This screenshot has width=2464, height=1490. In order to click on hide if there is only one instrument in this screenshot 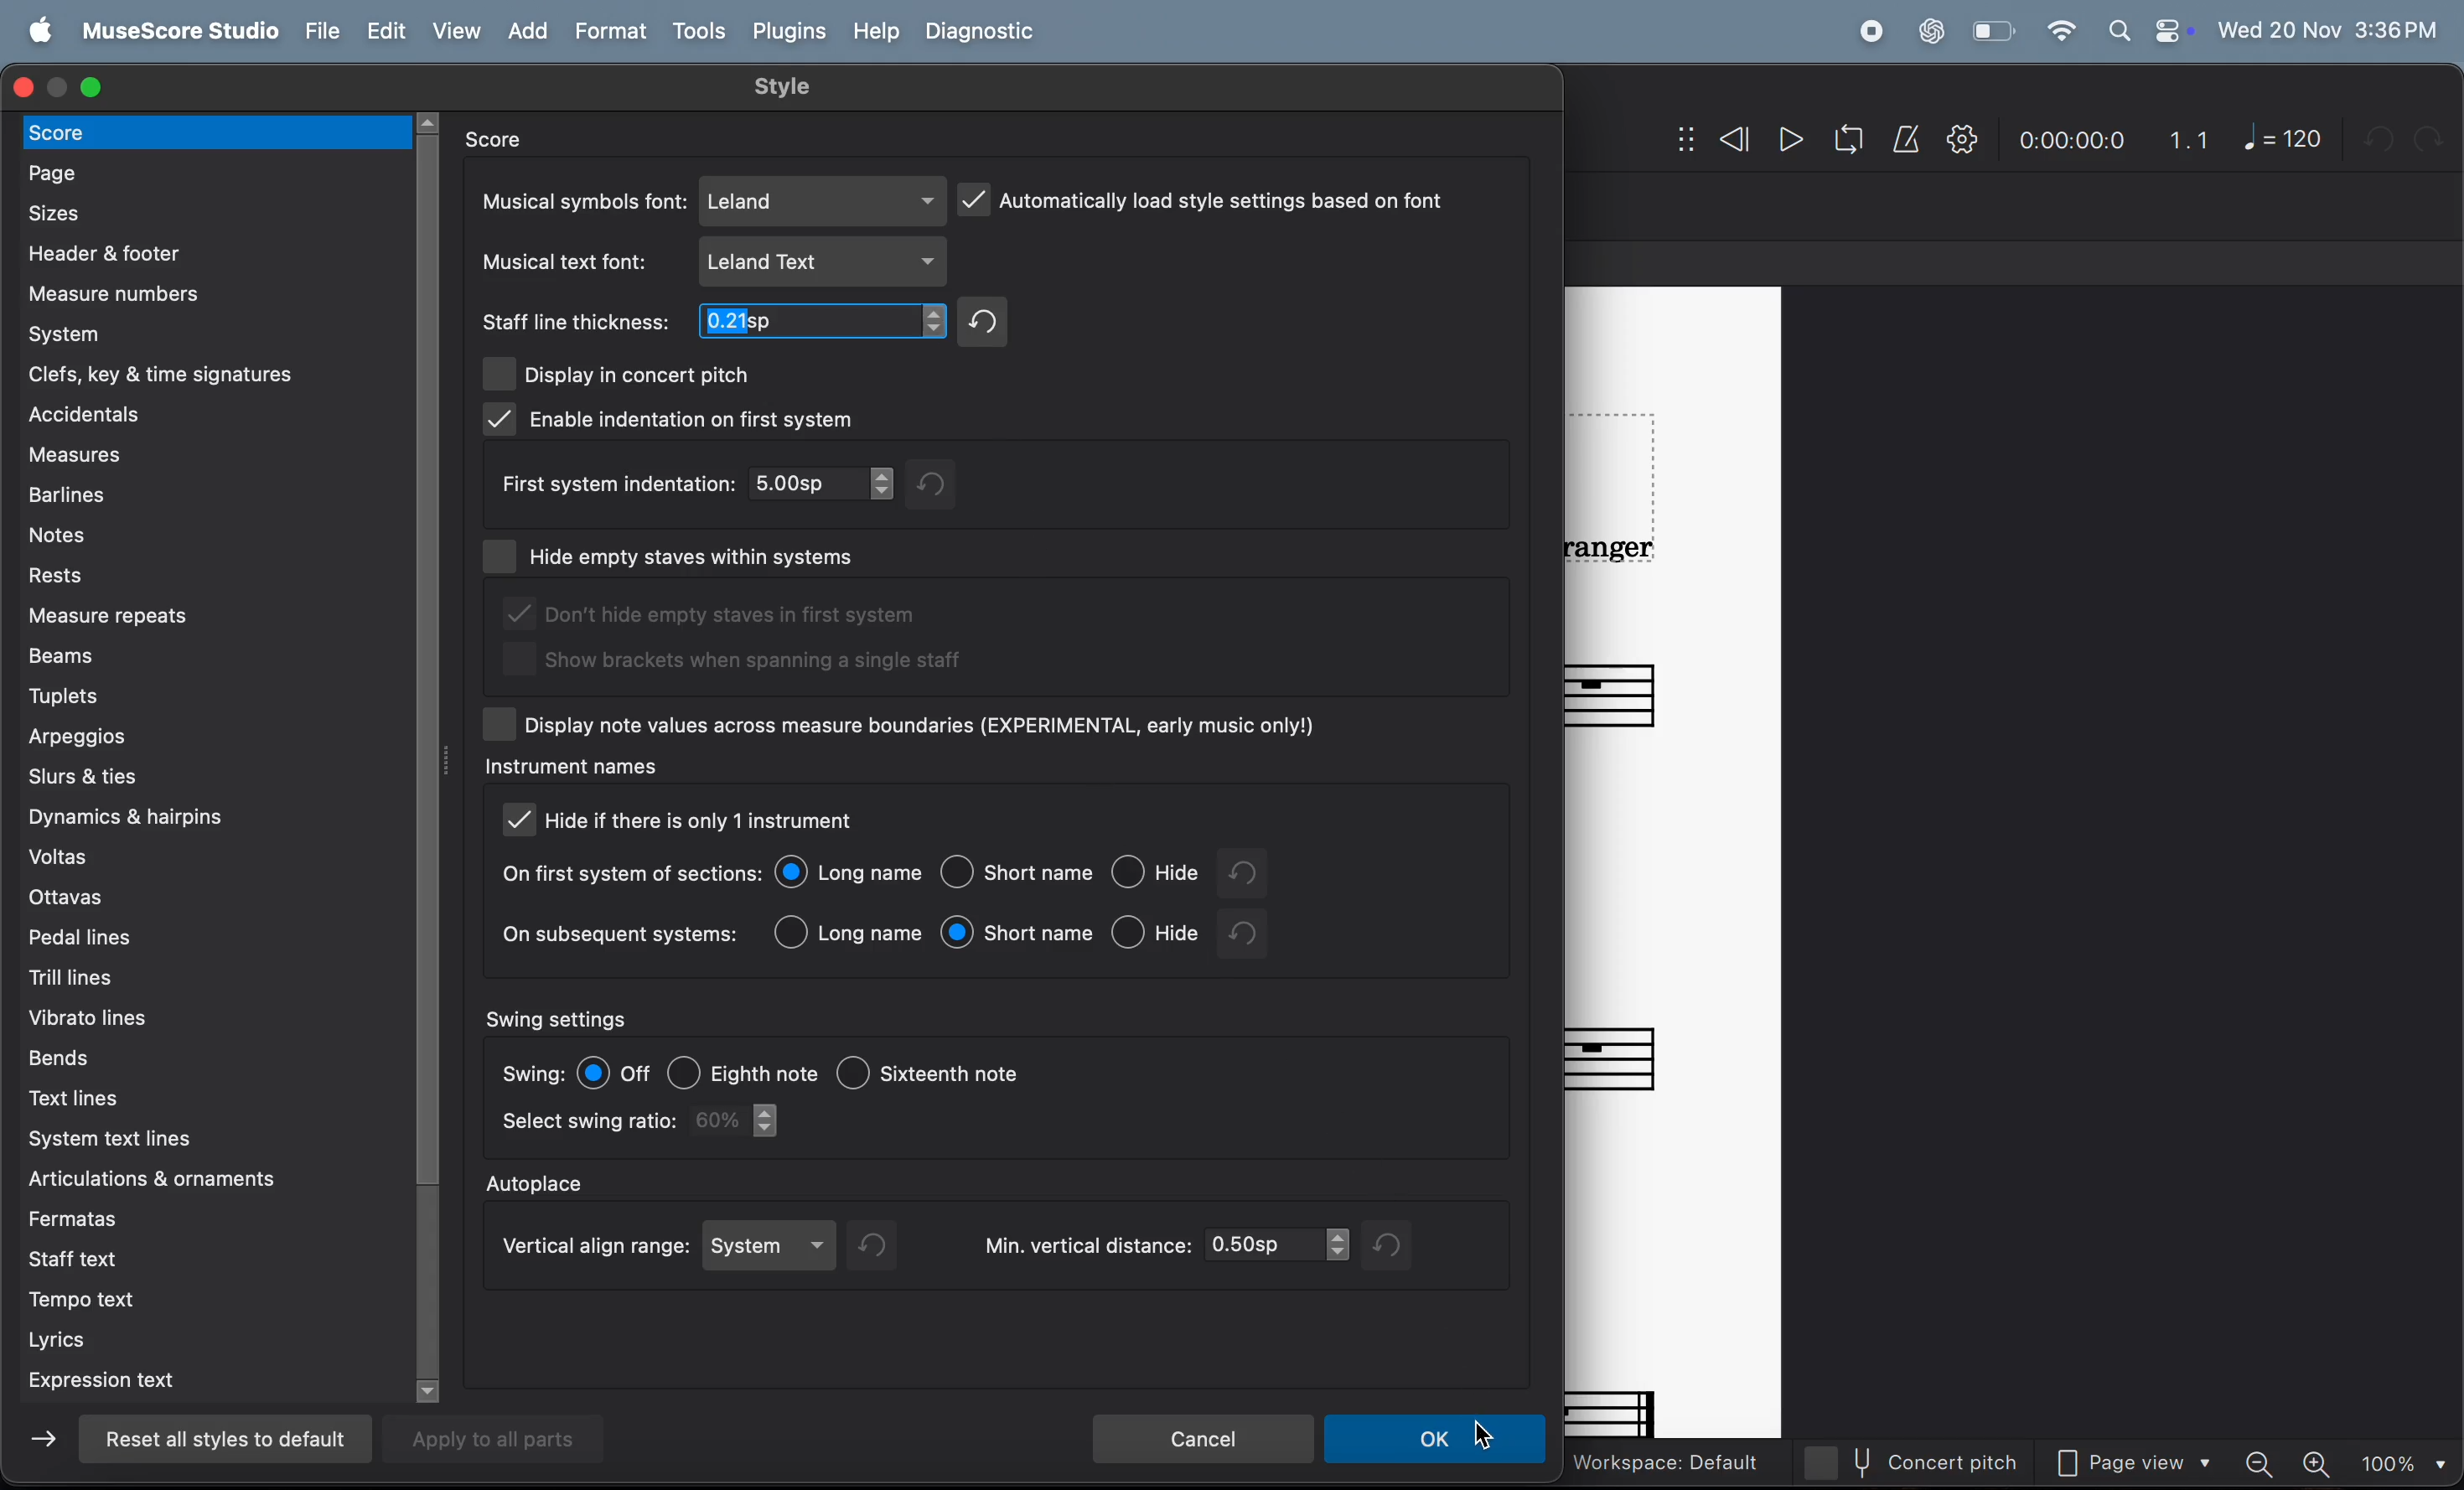, I will do `click(718, 823)`.